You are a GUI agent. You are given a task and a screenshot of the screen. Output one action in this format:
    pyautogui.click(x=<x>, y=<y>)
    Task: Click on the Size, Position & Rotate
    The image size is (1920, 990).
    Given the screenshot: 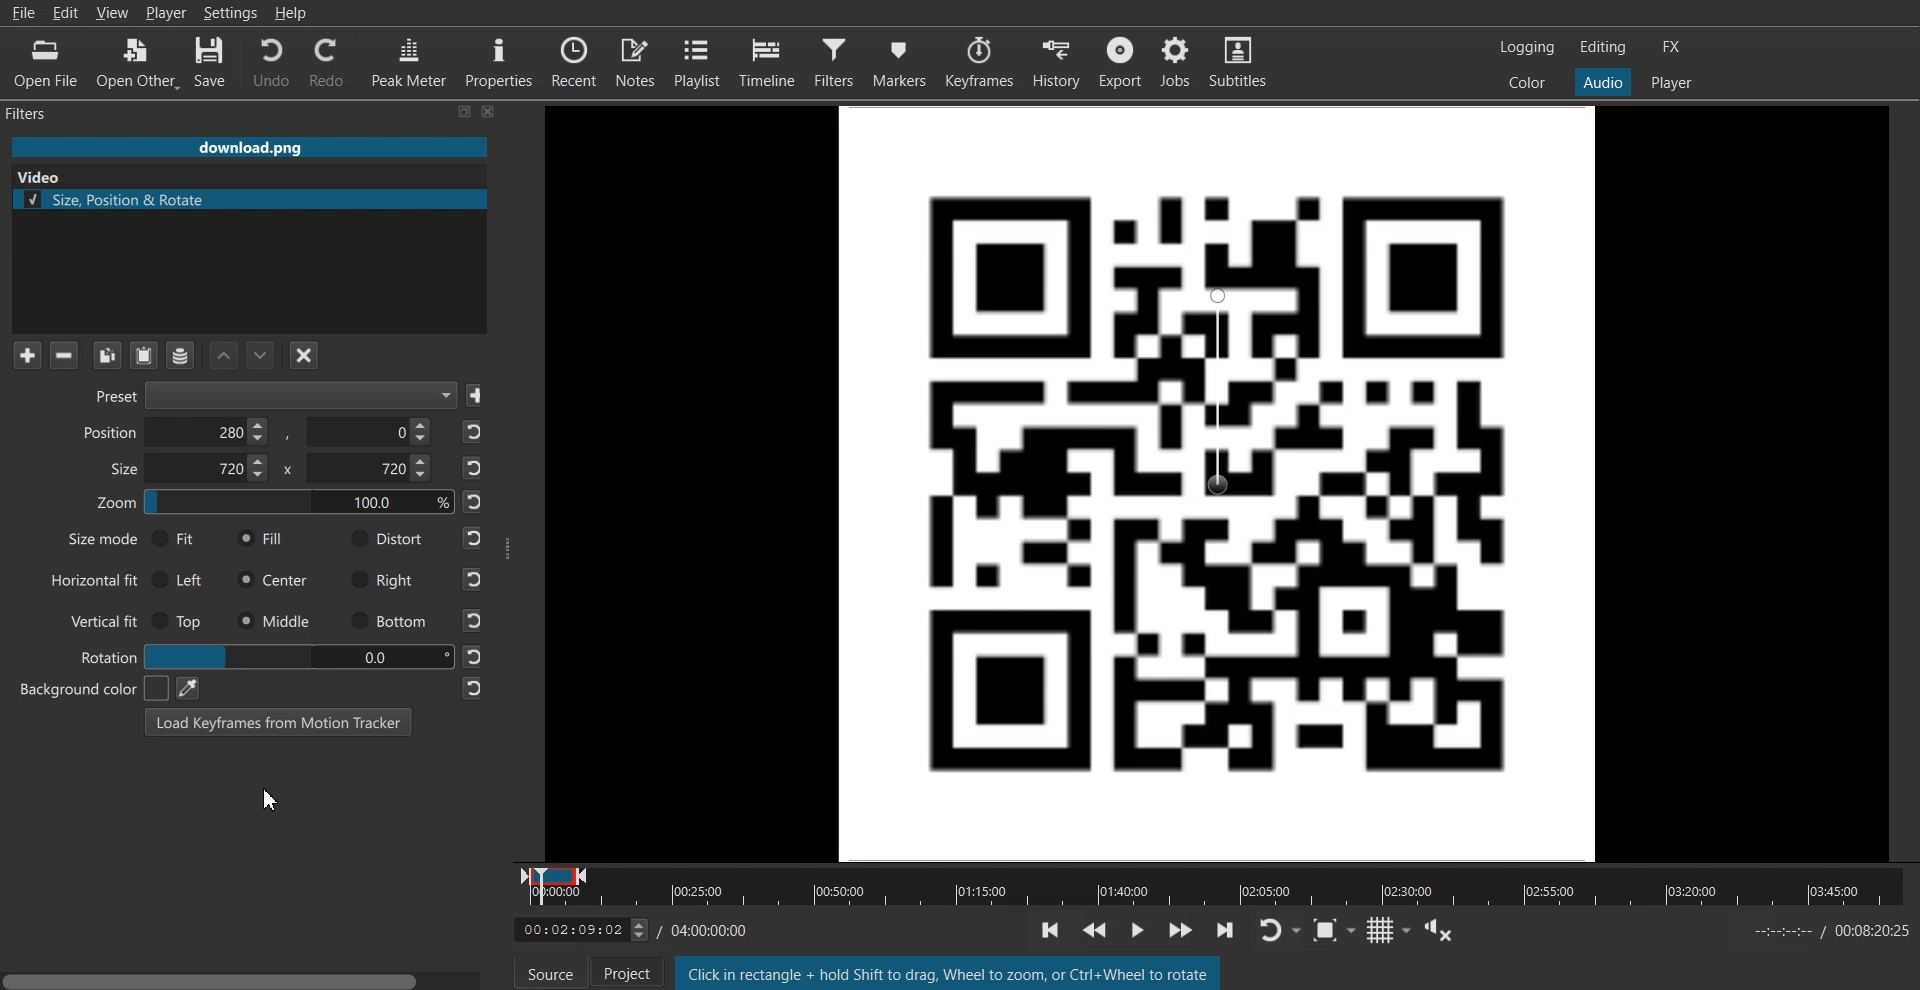 What is the action you would take?
    pyautogui.click(x=249, y=199)
    